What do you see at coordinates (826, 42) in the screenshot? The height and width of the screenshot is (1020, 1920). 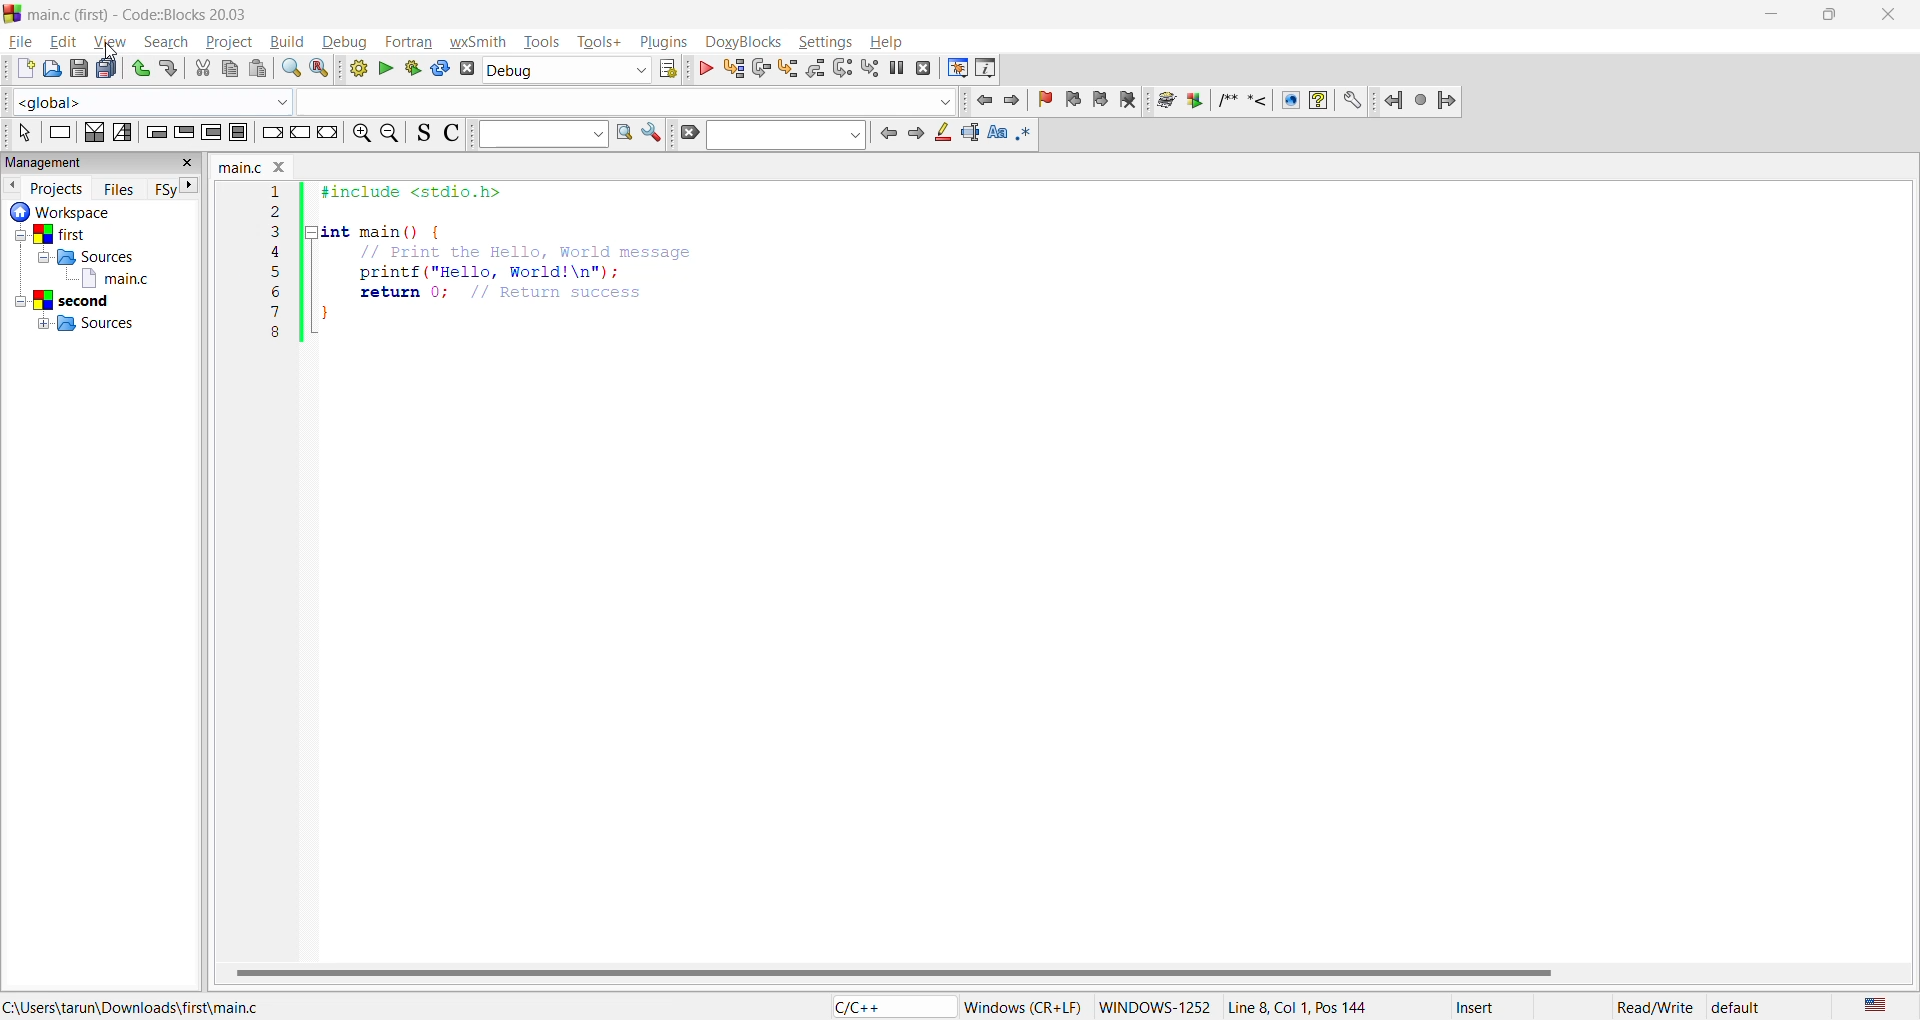 I see `settings` at bounding box center [826, 42].